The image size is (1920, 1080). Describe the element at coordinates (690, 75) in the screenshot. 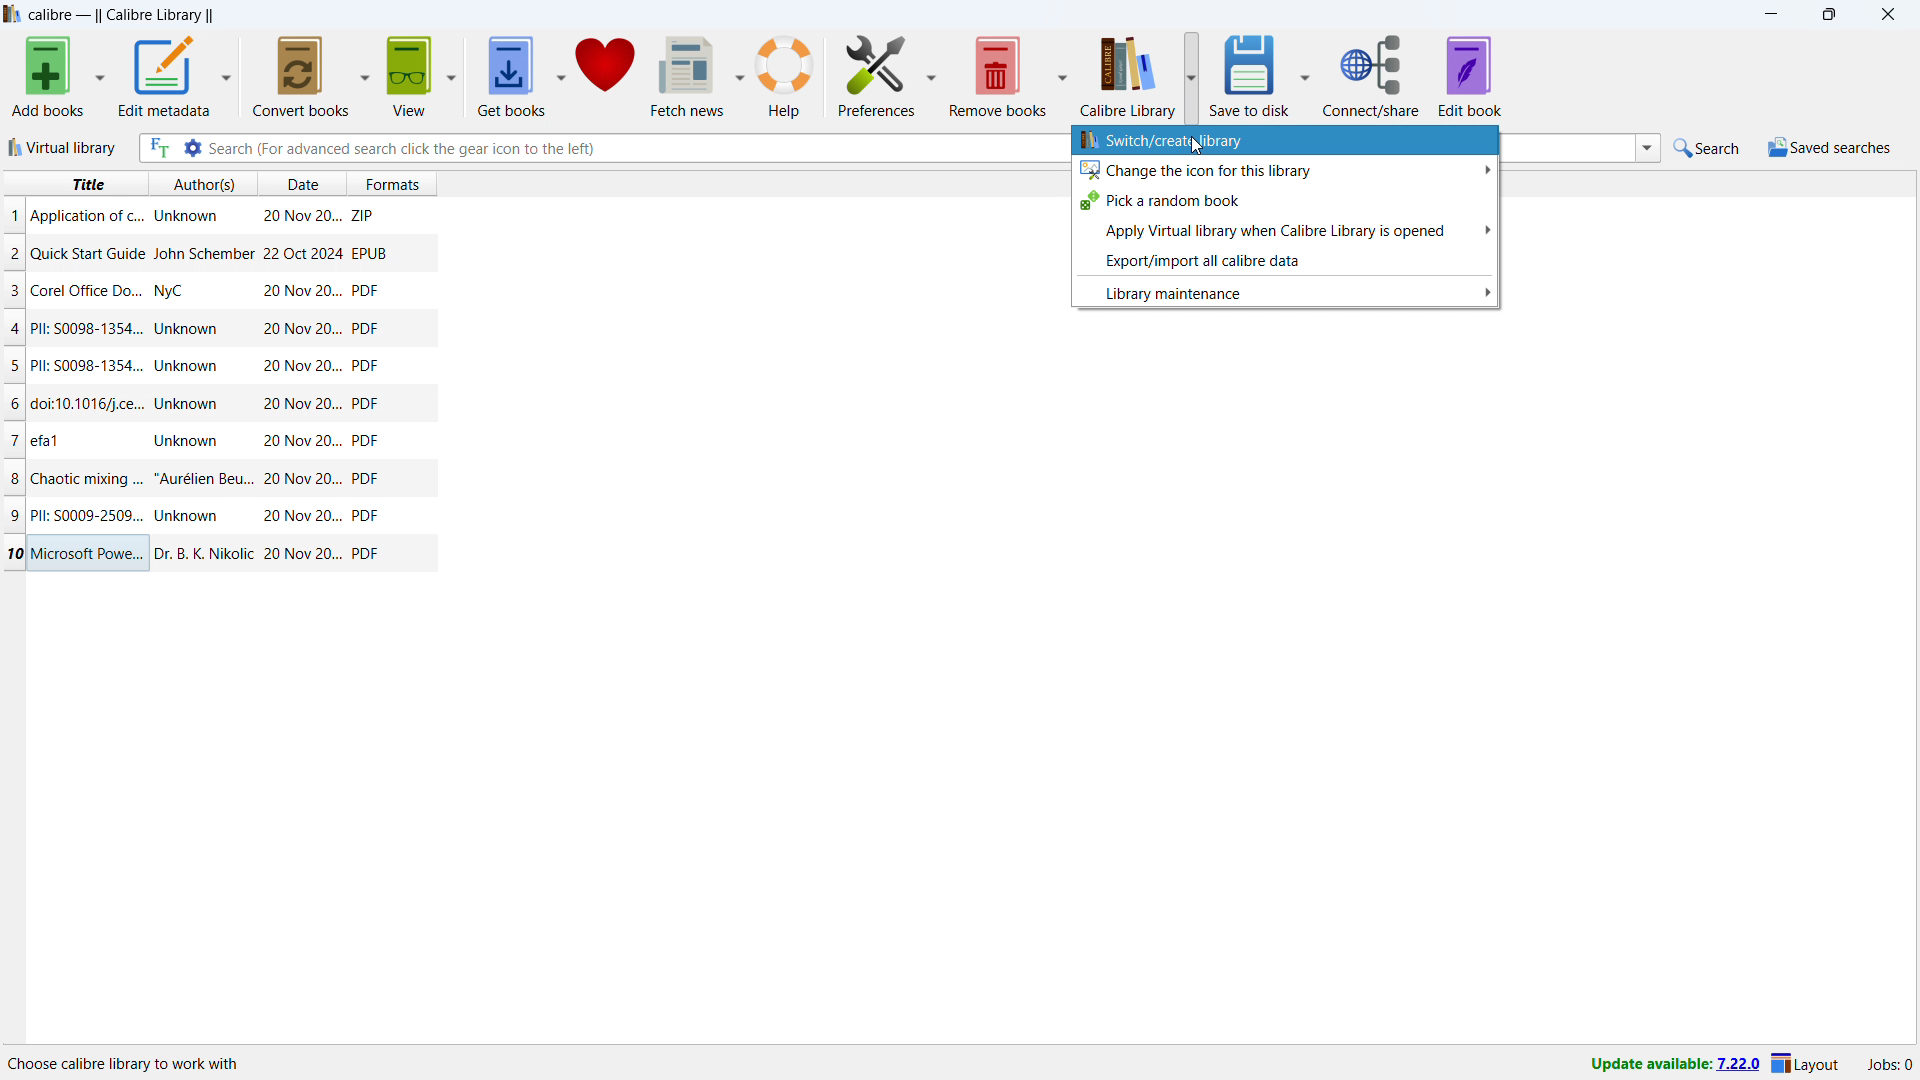

I see `fetch news` at that location.